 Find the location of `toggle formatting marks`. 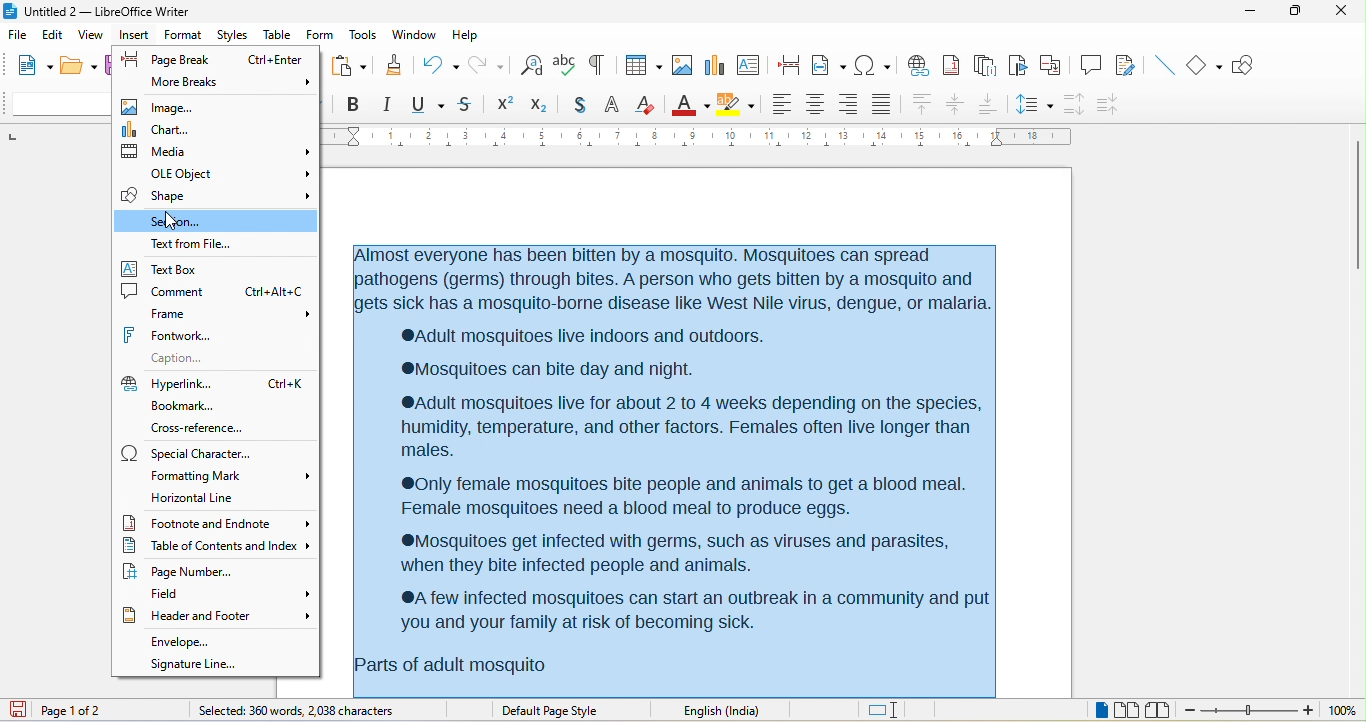

toggle formatting marks is located at coordinates (597, 63).